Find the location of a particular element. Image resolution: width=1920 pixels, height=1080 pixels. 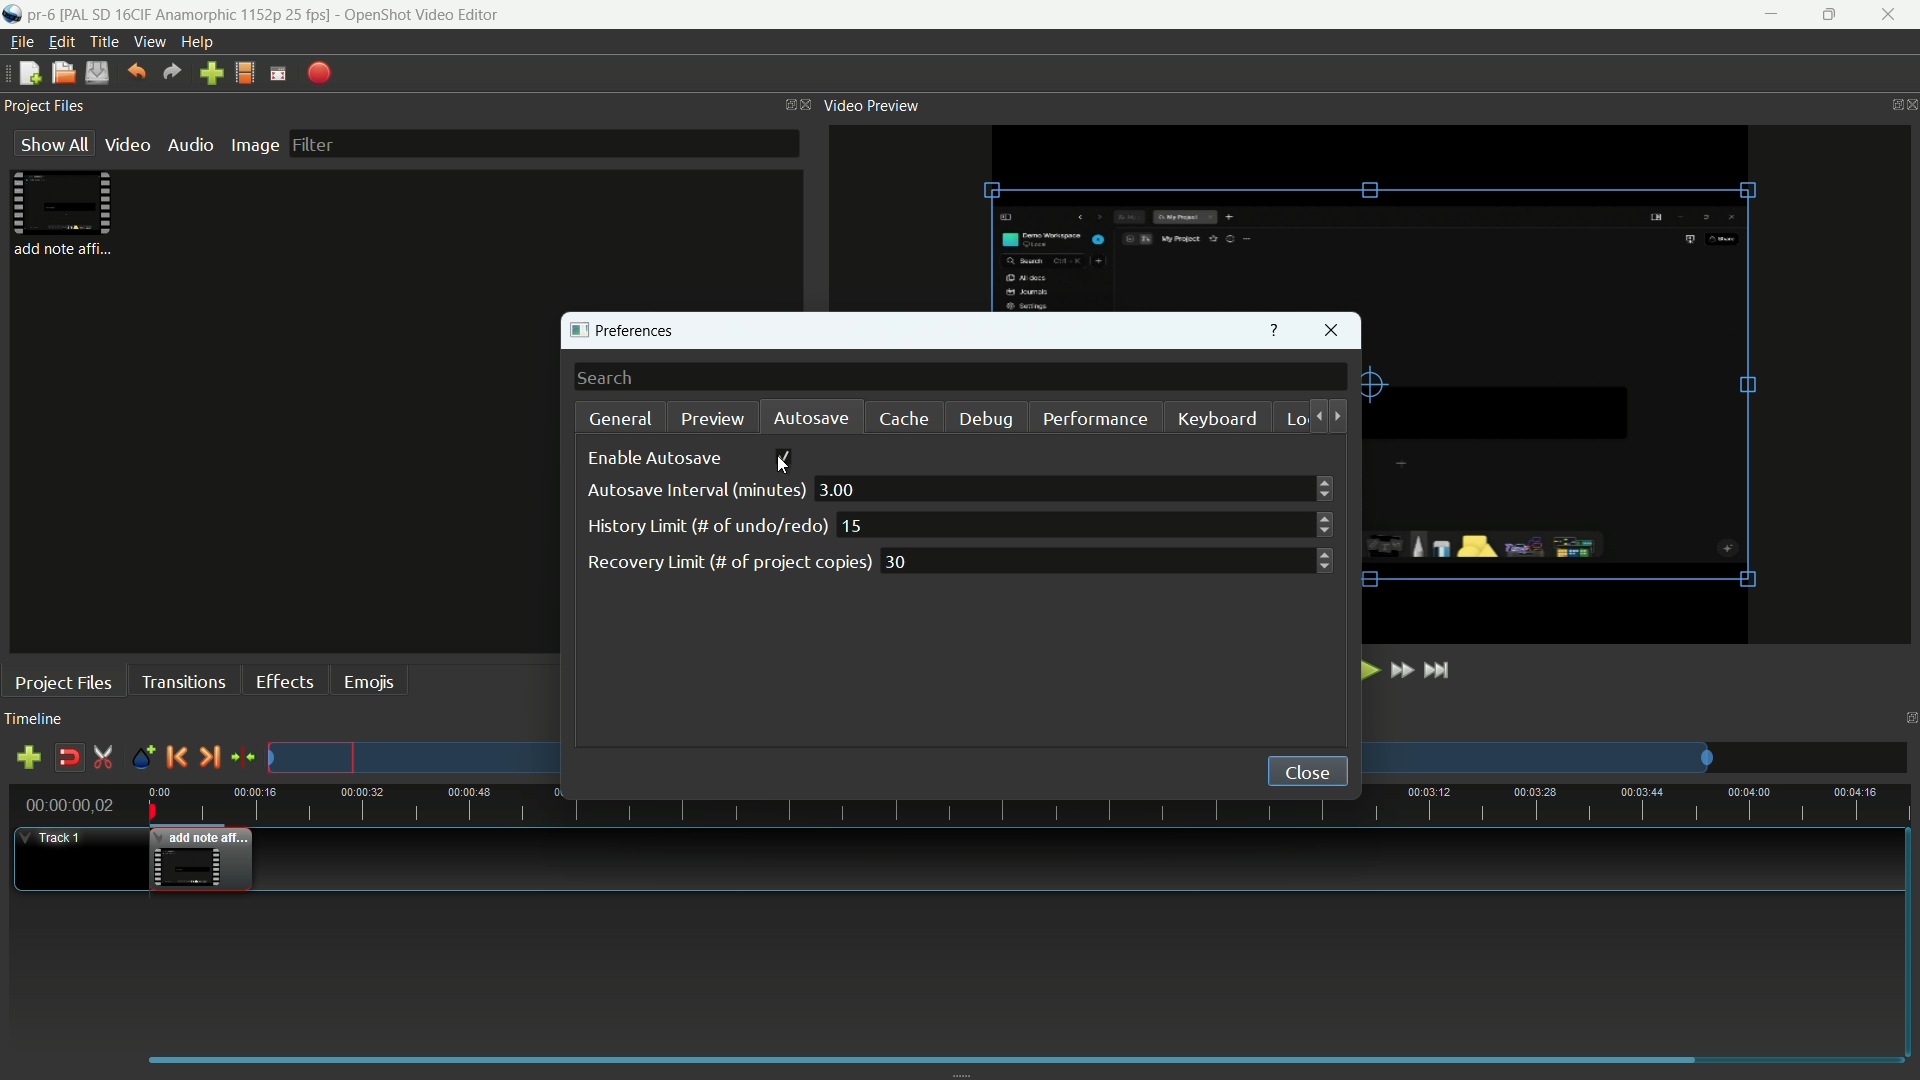

center the timeline on the playhead is located at coordinates (243, 756).